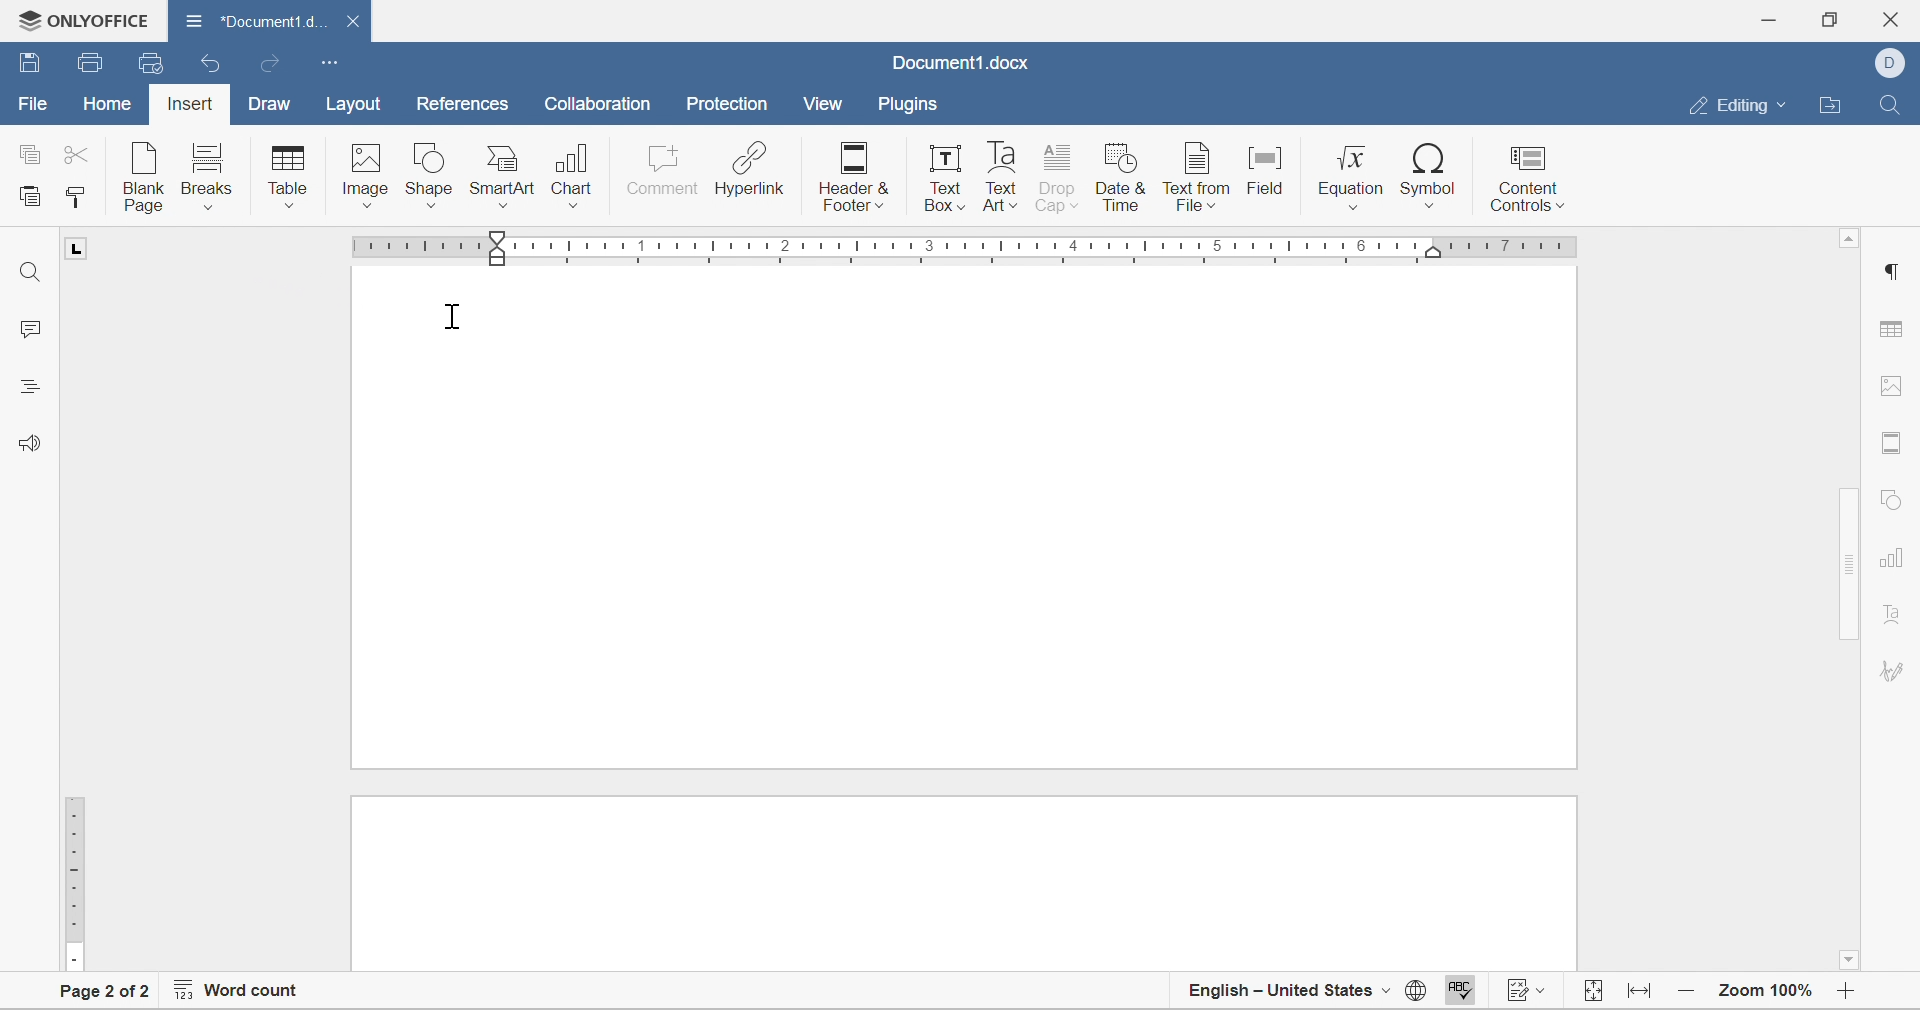 The height and width of the screenshot is (1010, 1920). What do you see at coordinates (1268, 176) in the screenshot?
I see `Field` at bounding box center [1268, 176].